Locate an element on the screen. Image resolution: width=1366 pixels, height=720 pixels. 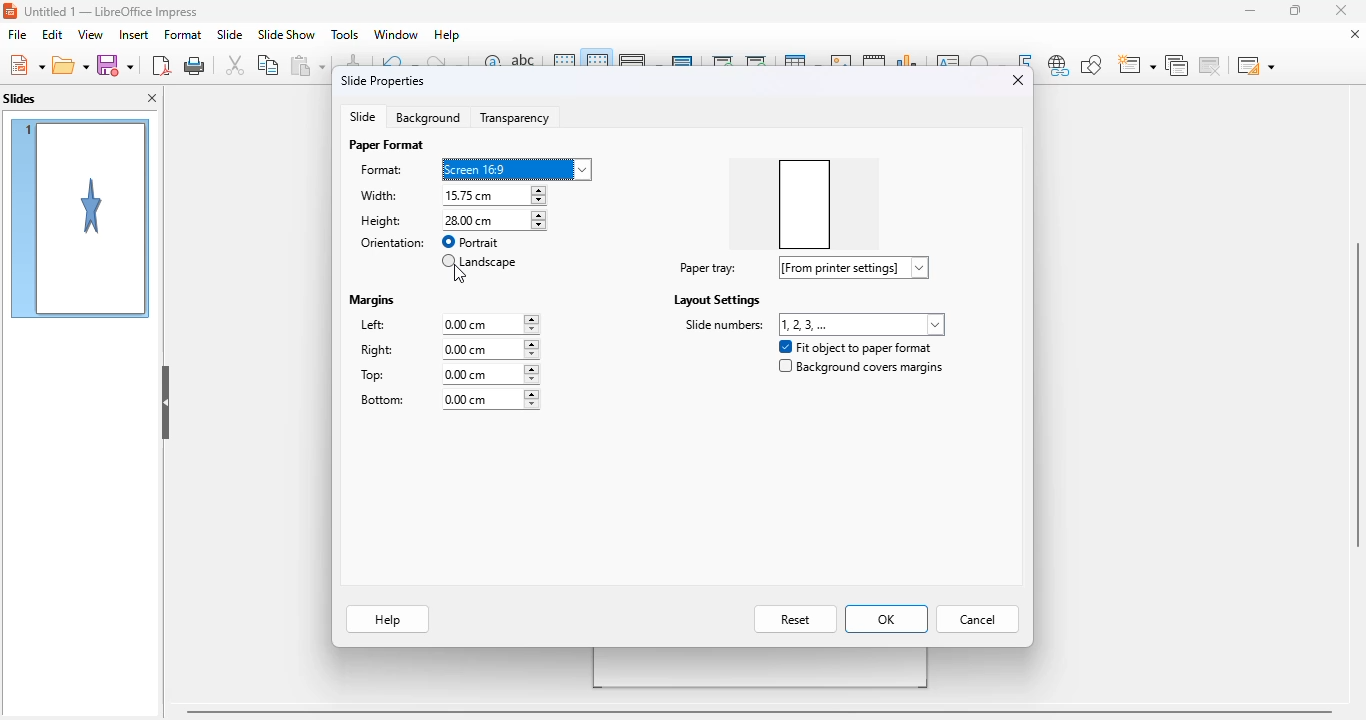
decrease width is located at coordinates (536, 202).